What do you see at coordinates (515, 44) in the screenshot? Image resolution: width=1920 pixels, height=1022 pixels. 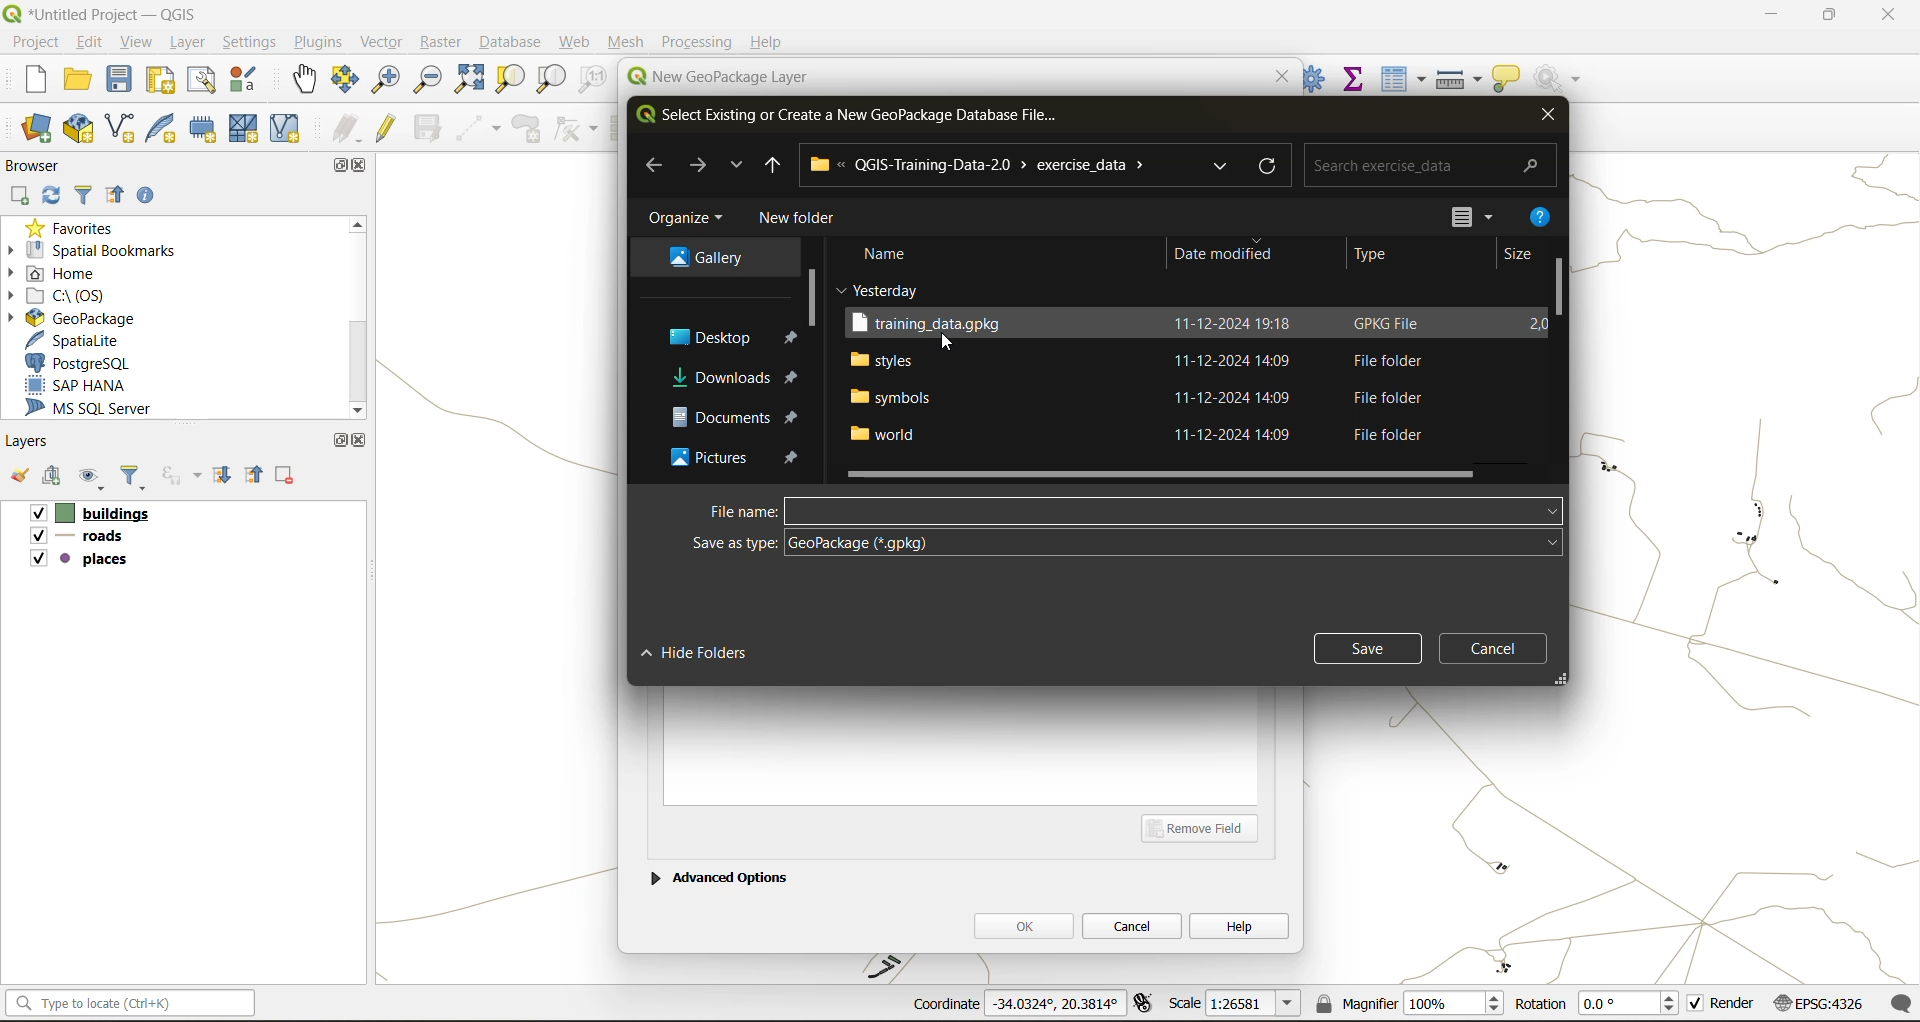 I see `database` at bounding box center [515, 44].